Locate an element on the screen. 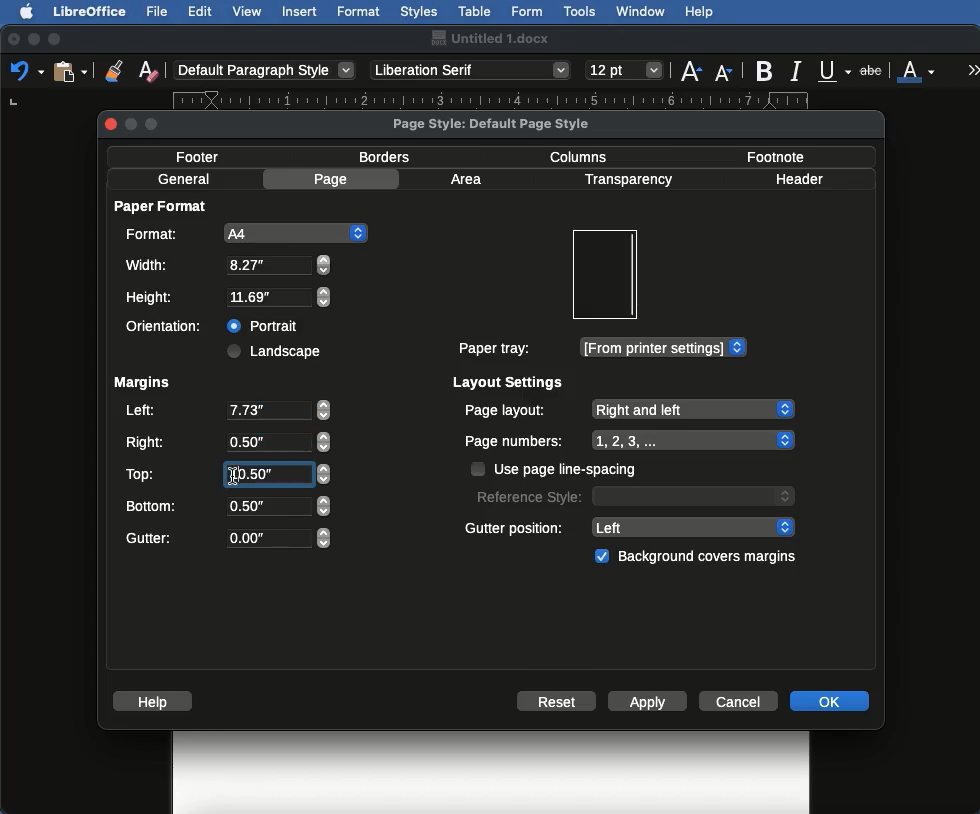 This screenshot has width=980, height=814. Insert is located at coordinates (300, 11).